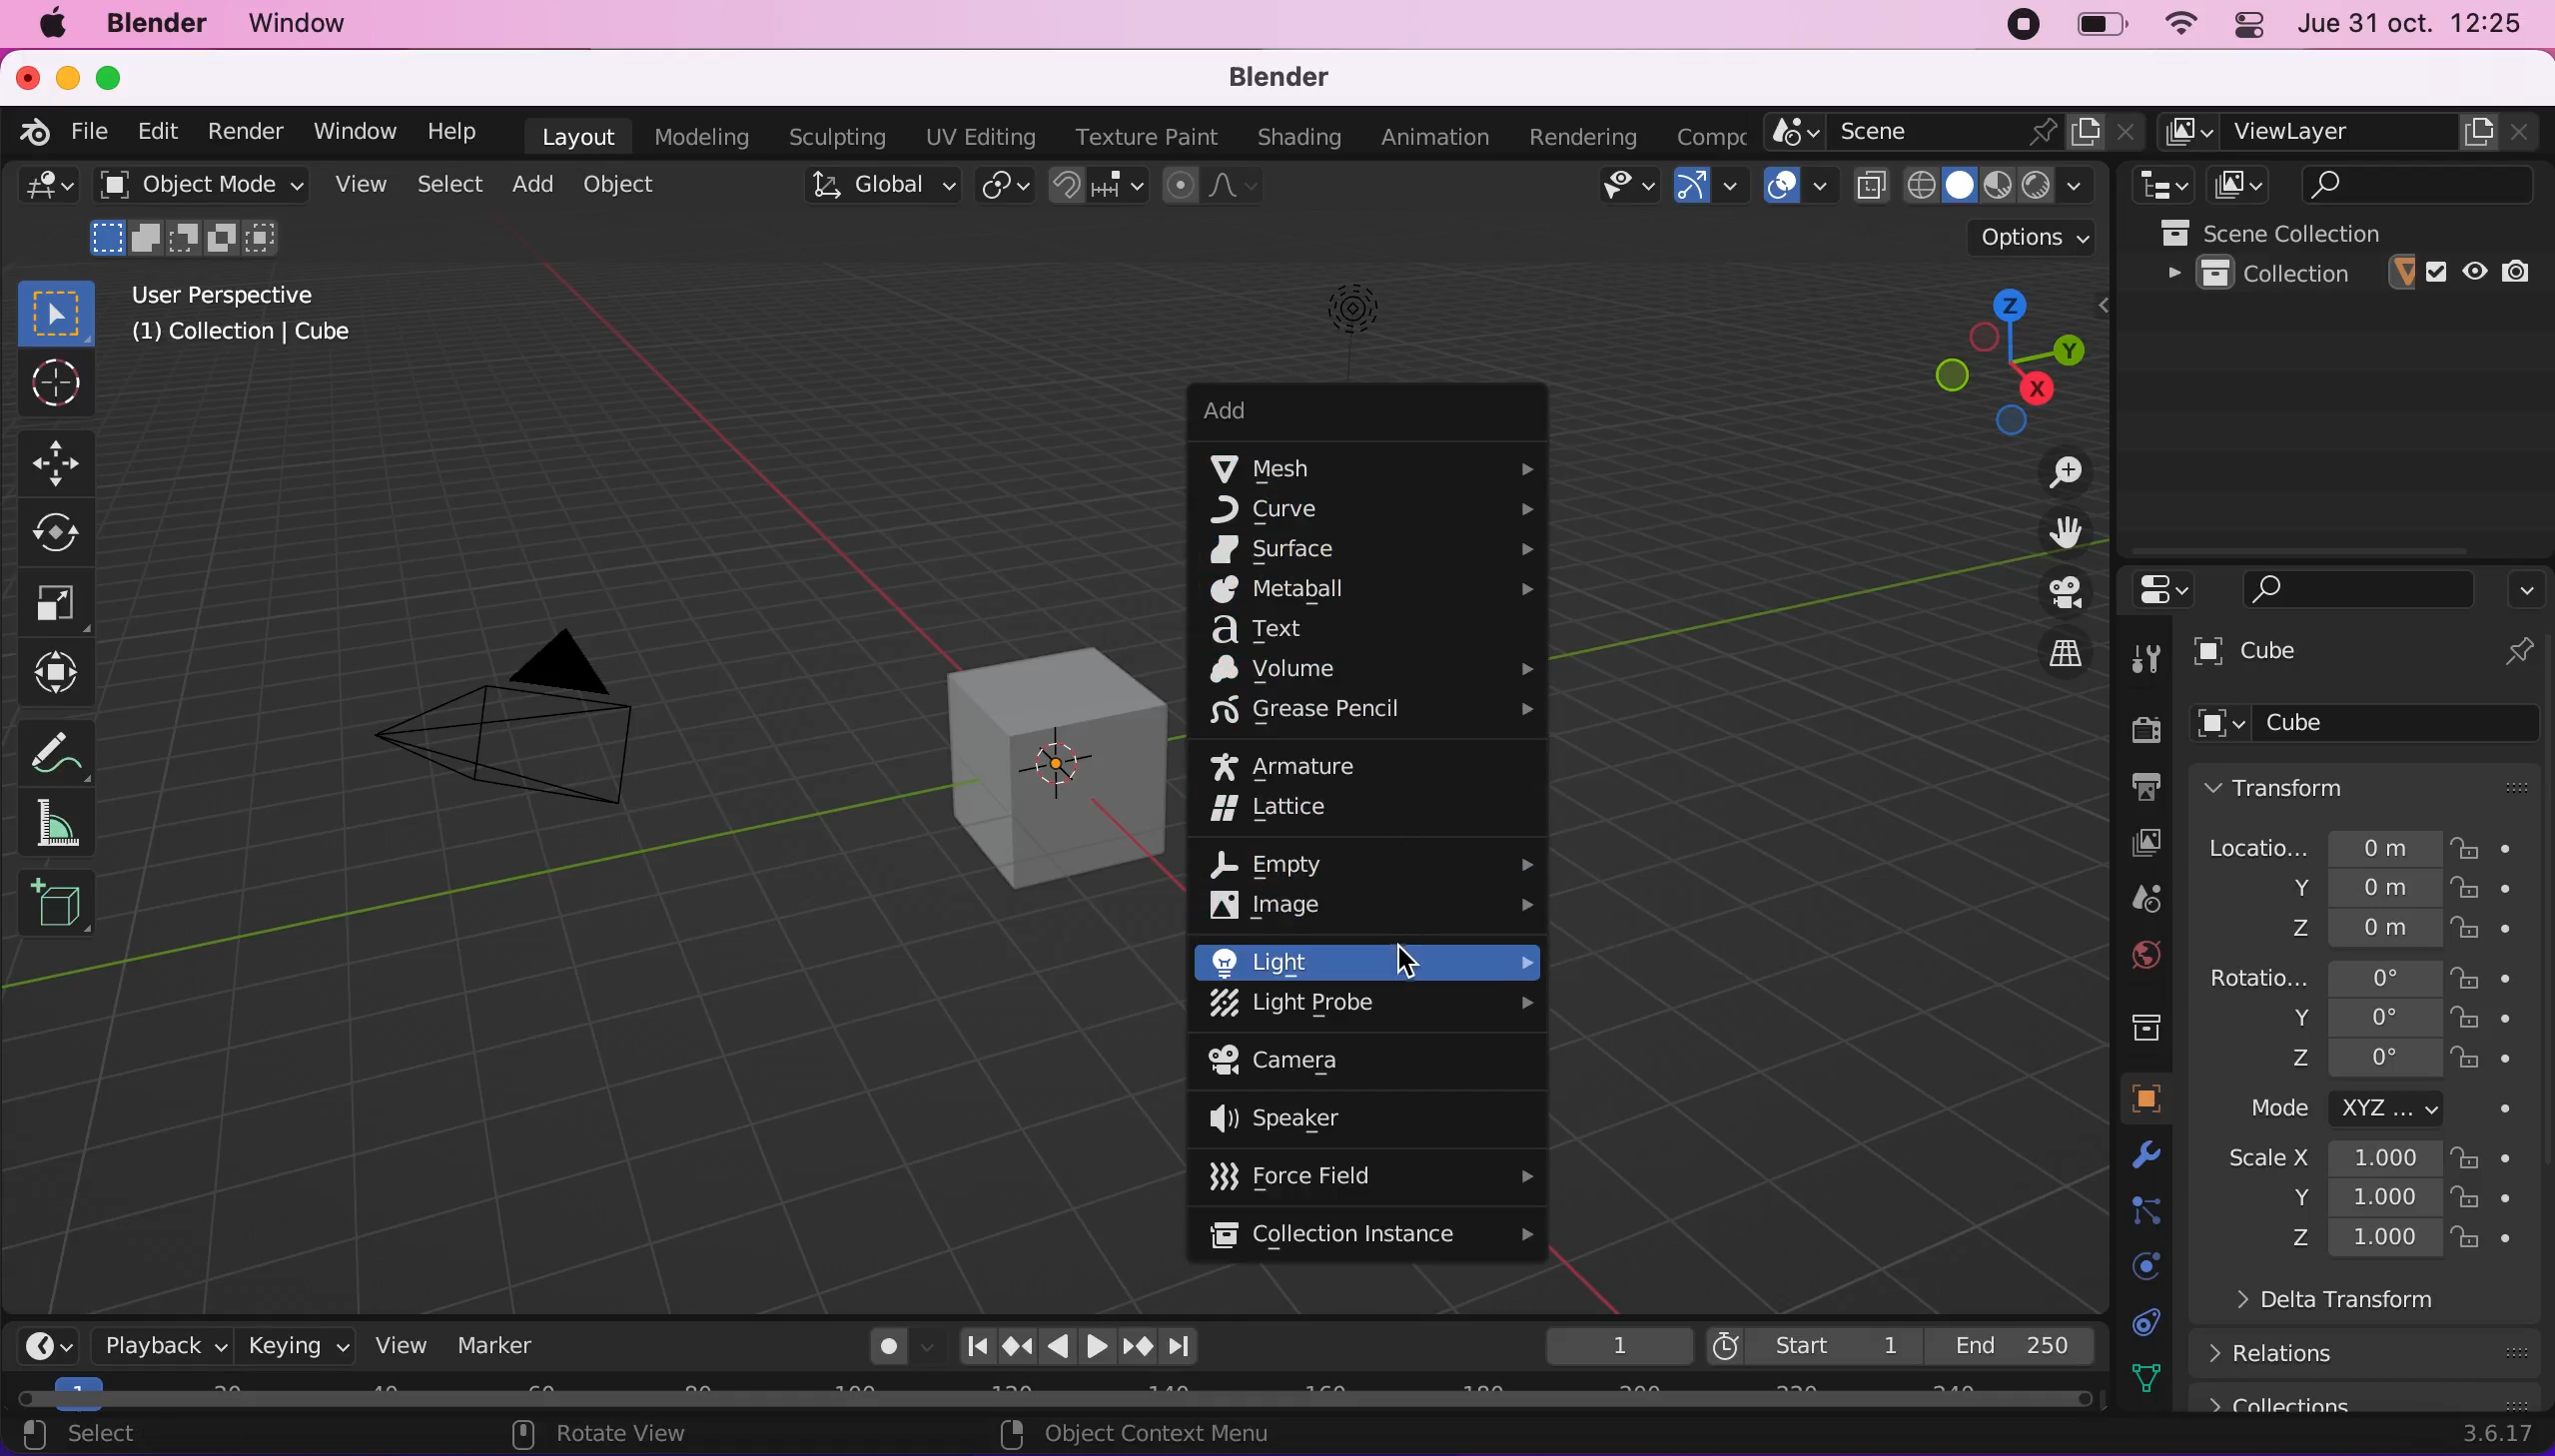 The image size is (2555, 1456). What do you see at coordinates (1186, 1348) in the screenshot?
I see `Jump to endpoint` at bounding box center [1186, 1348].